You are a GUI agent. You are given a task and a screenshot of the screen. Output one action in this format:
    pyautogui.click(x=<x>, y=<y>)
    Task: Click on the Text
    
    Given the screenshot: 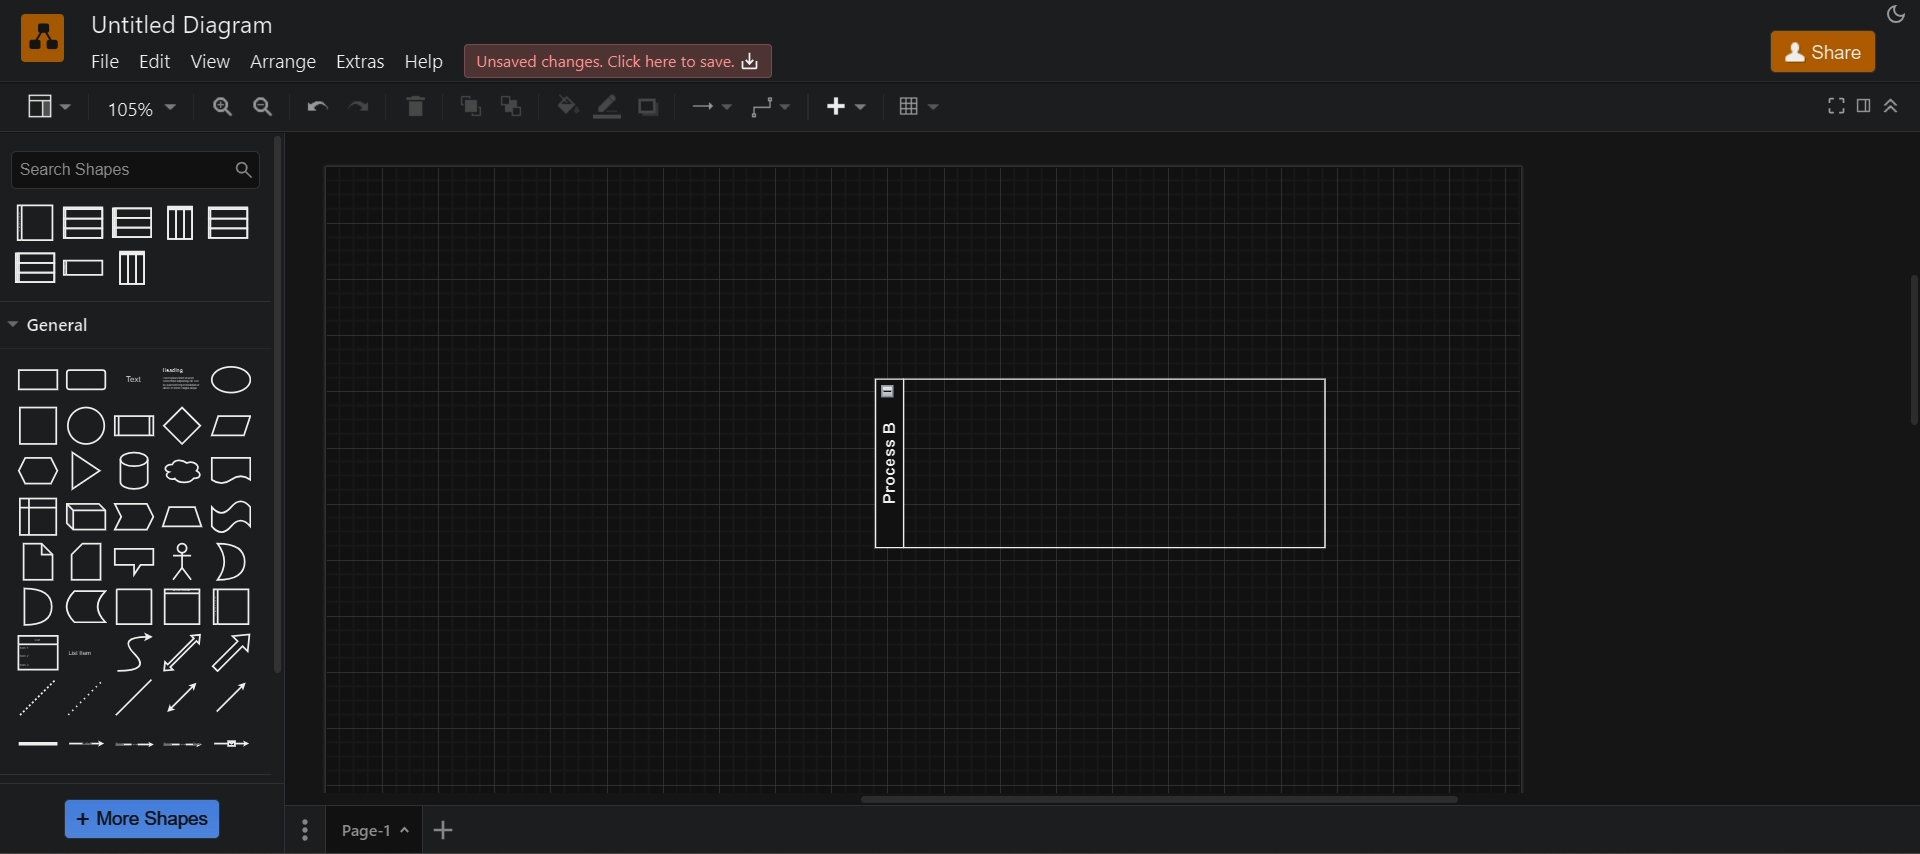 What is the action you would take?
    pyautogui.click(x=132, y=379)
    